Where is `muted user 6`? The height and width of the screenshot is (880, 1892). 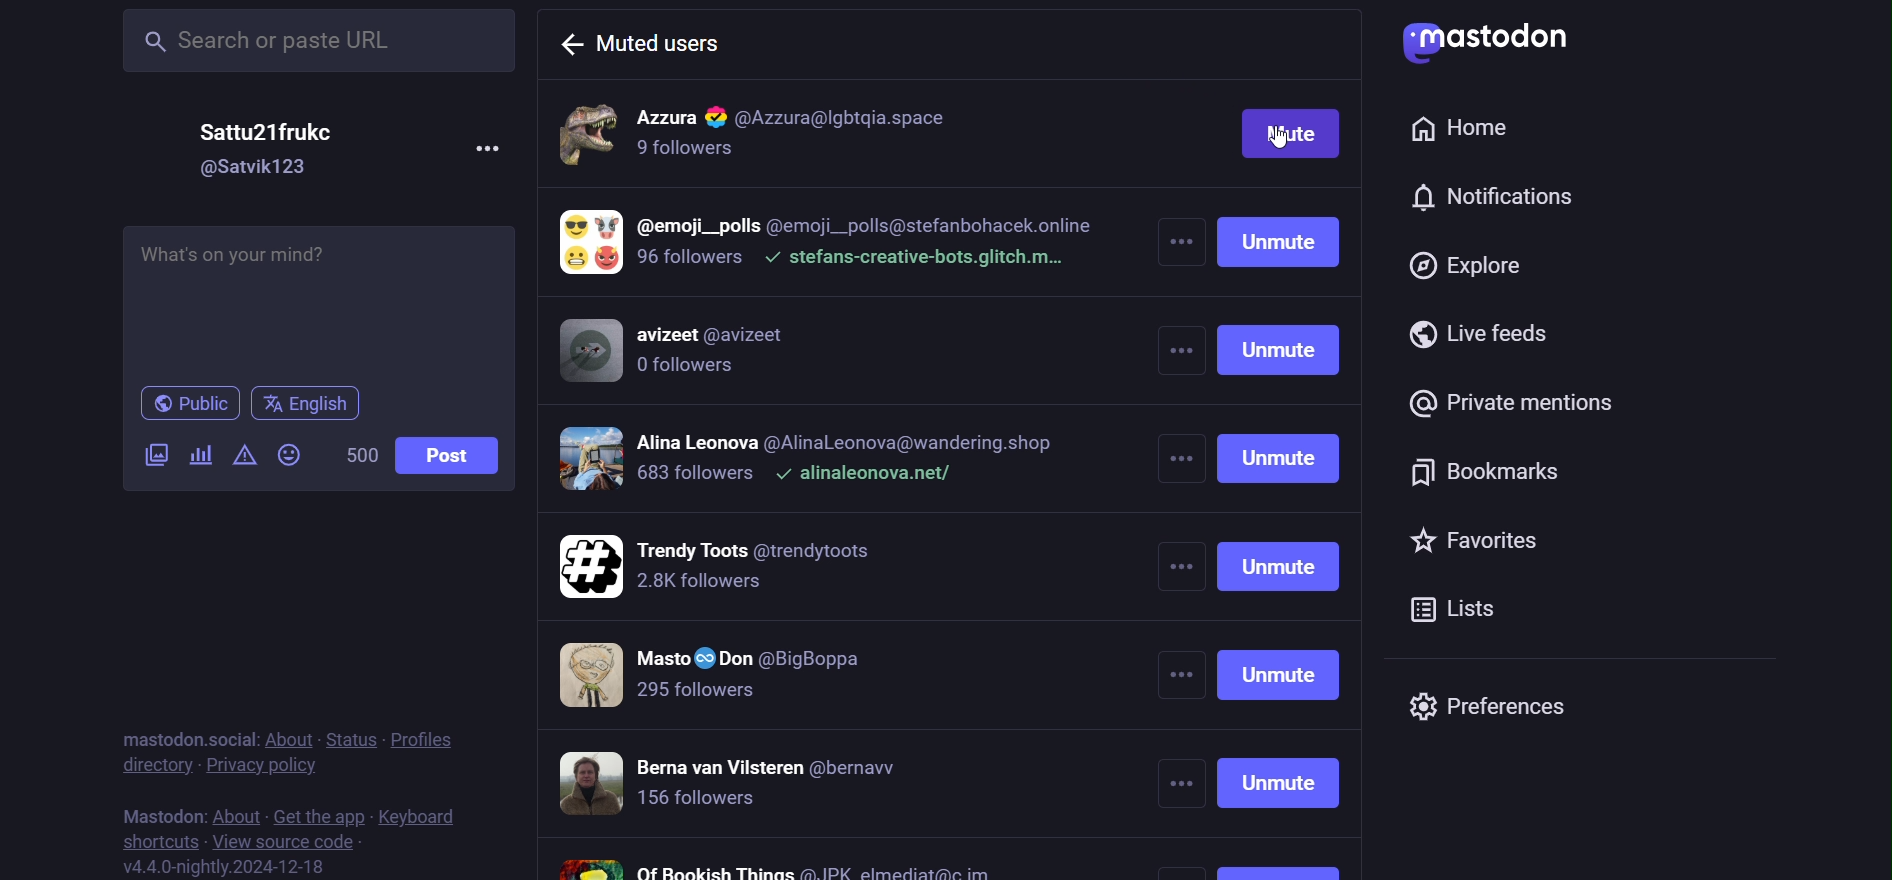 muted user 6 is located at coordinates (739, 678).